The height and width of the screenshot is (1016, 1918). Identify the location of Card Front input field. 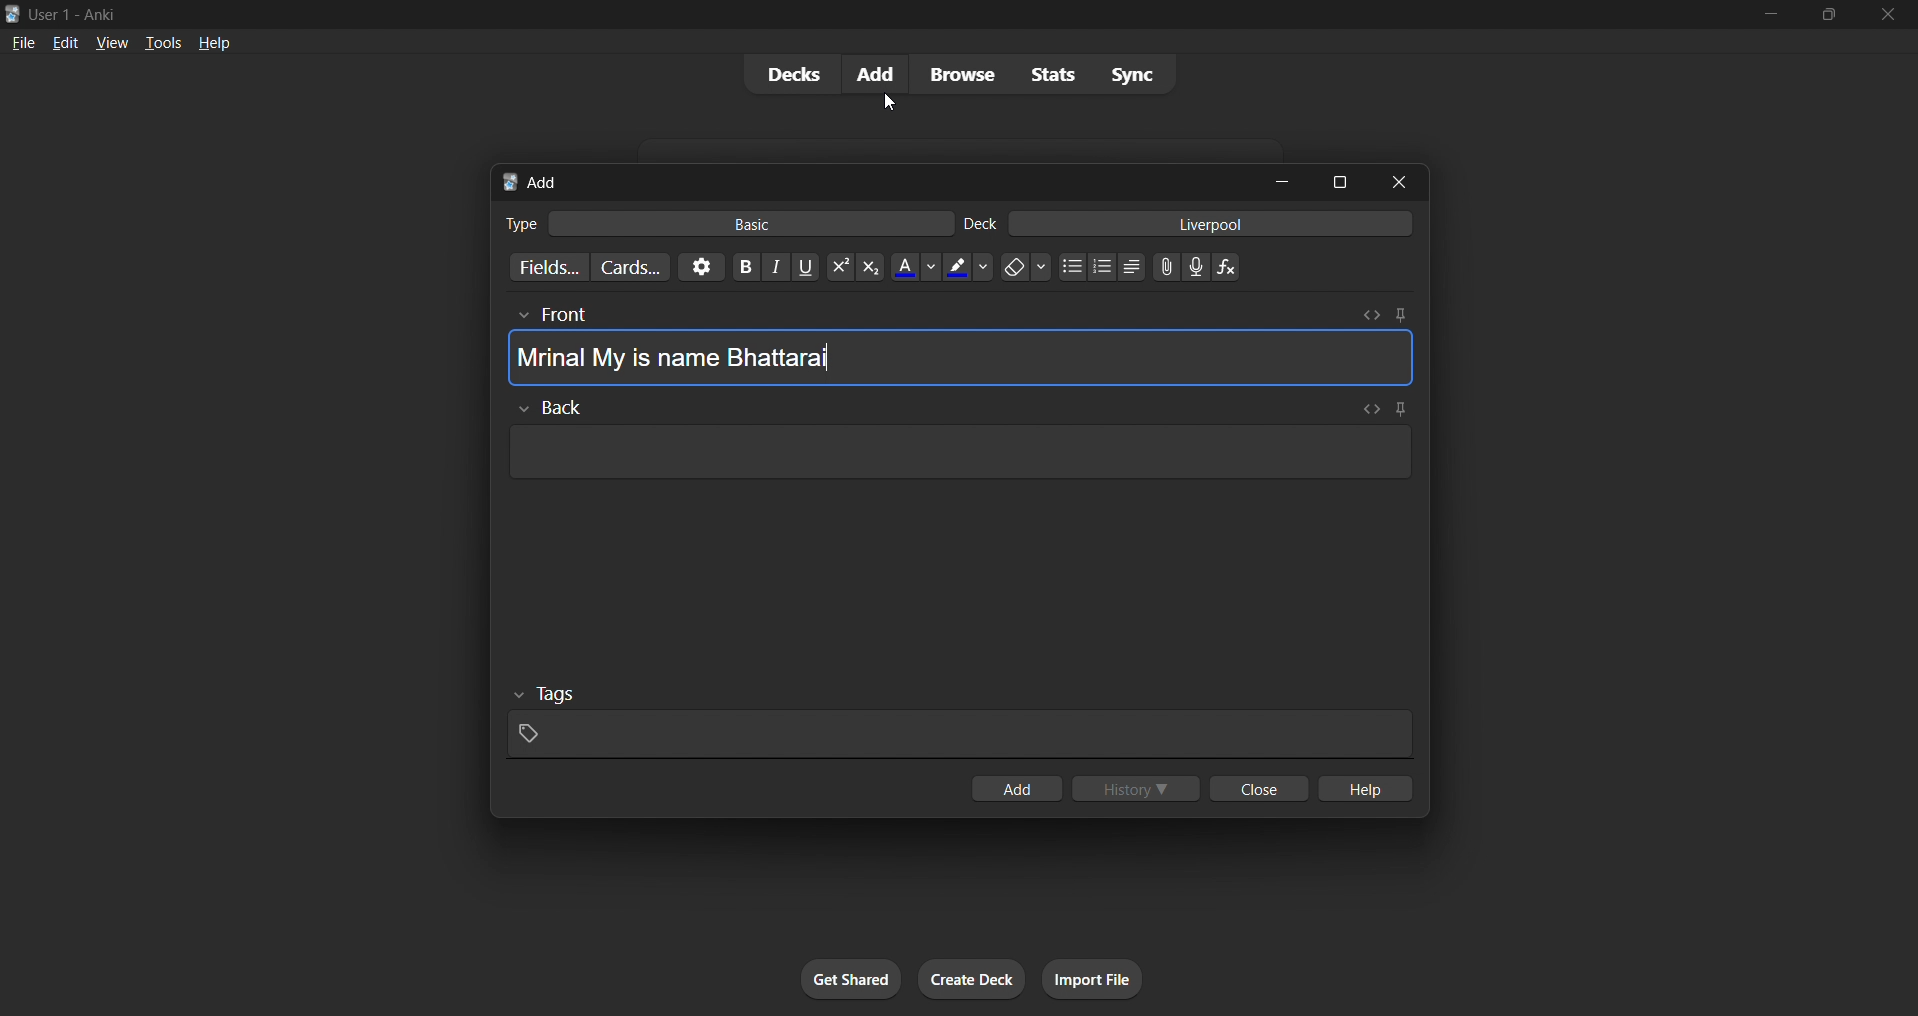
(966, 345).